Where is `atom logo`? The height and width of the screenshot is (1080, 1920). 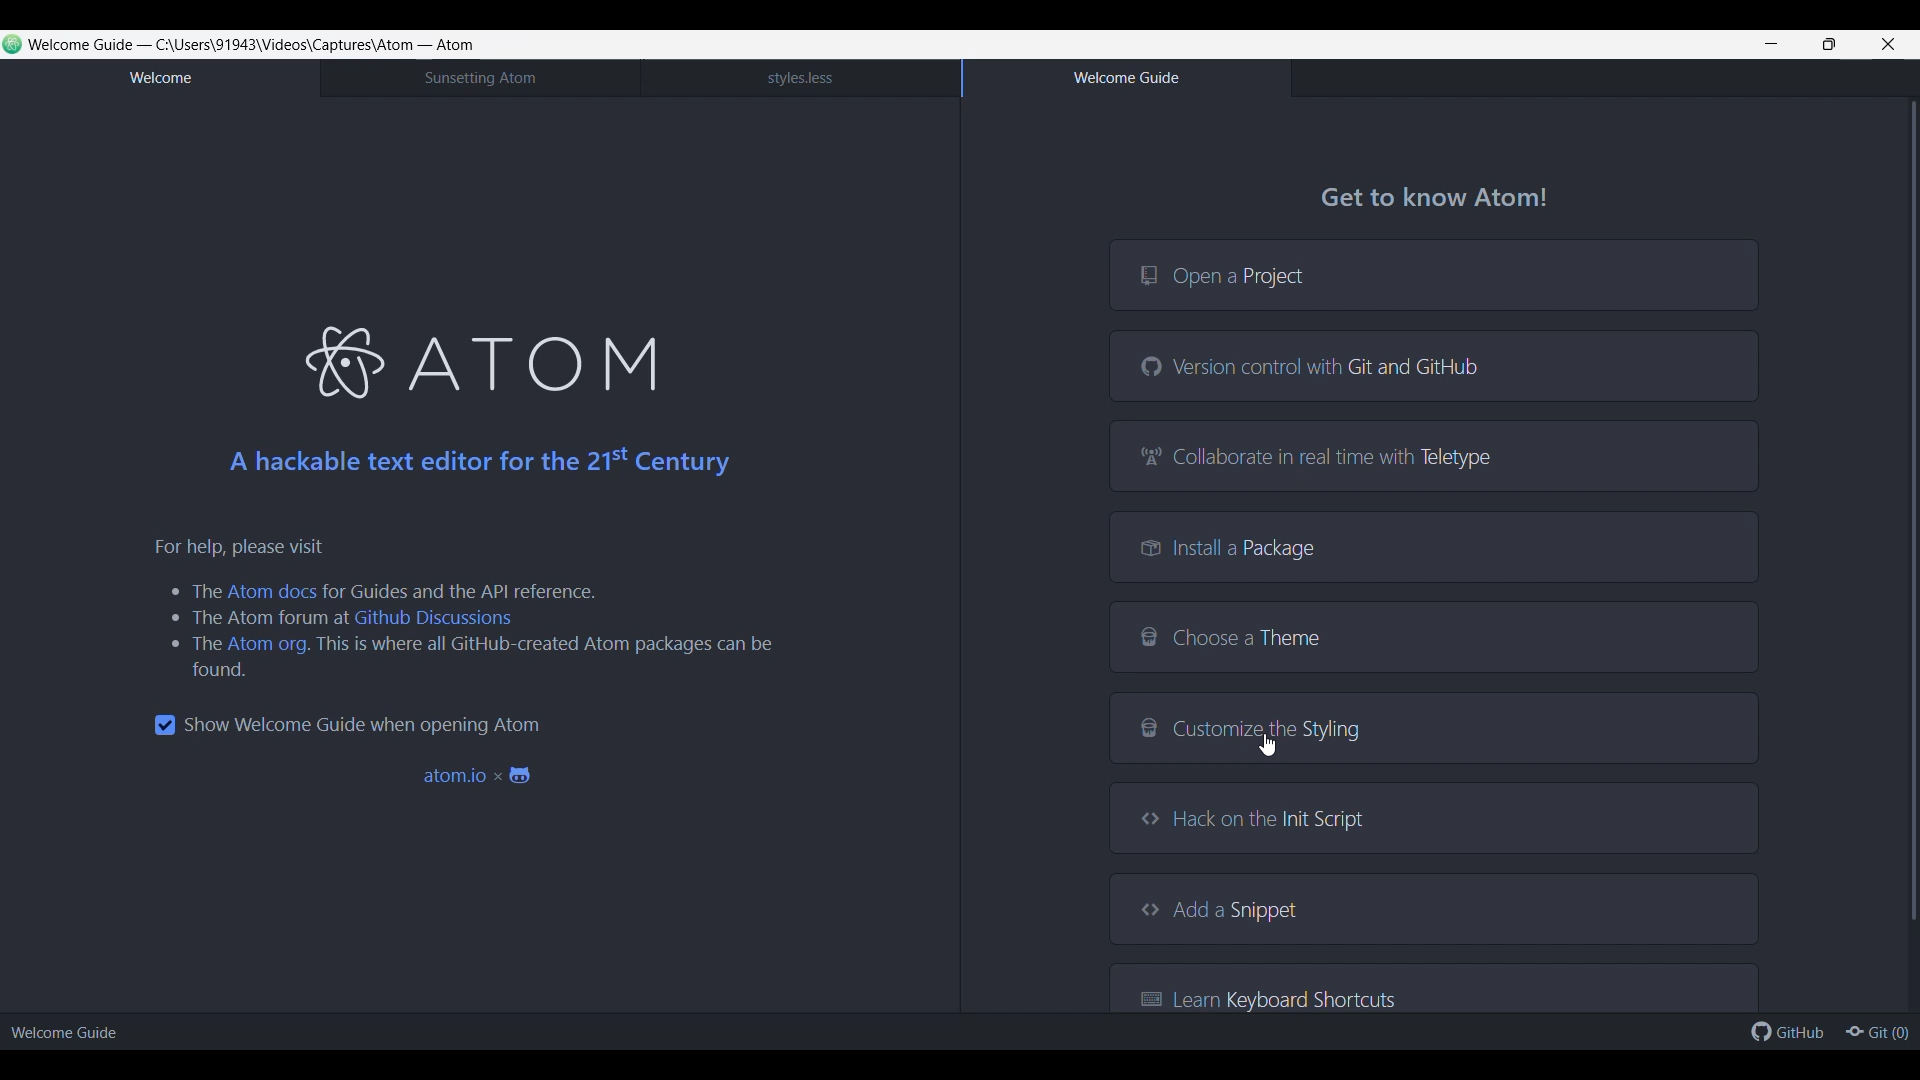
atom logo is located at coordinates (341, 364).